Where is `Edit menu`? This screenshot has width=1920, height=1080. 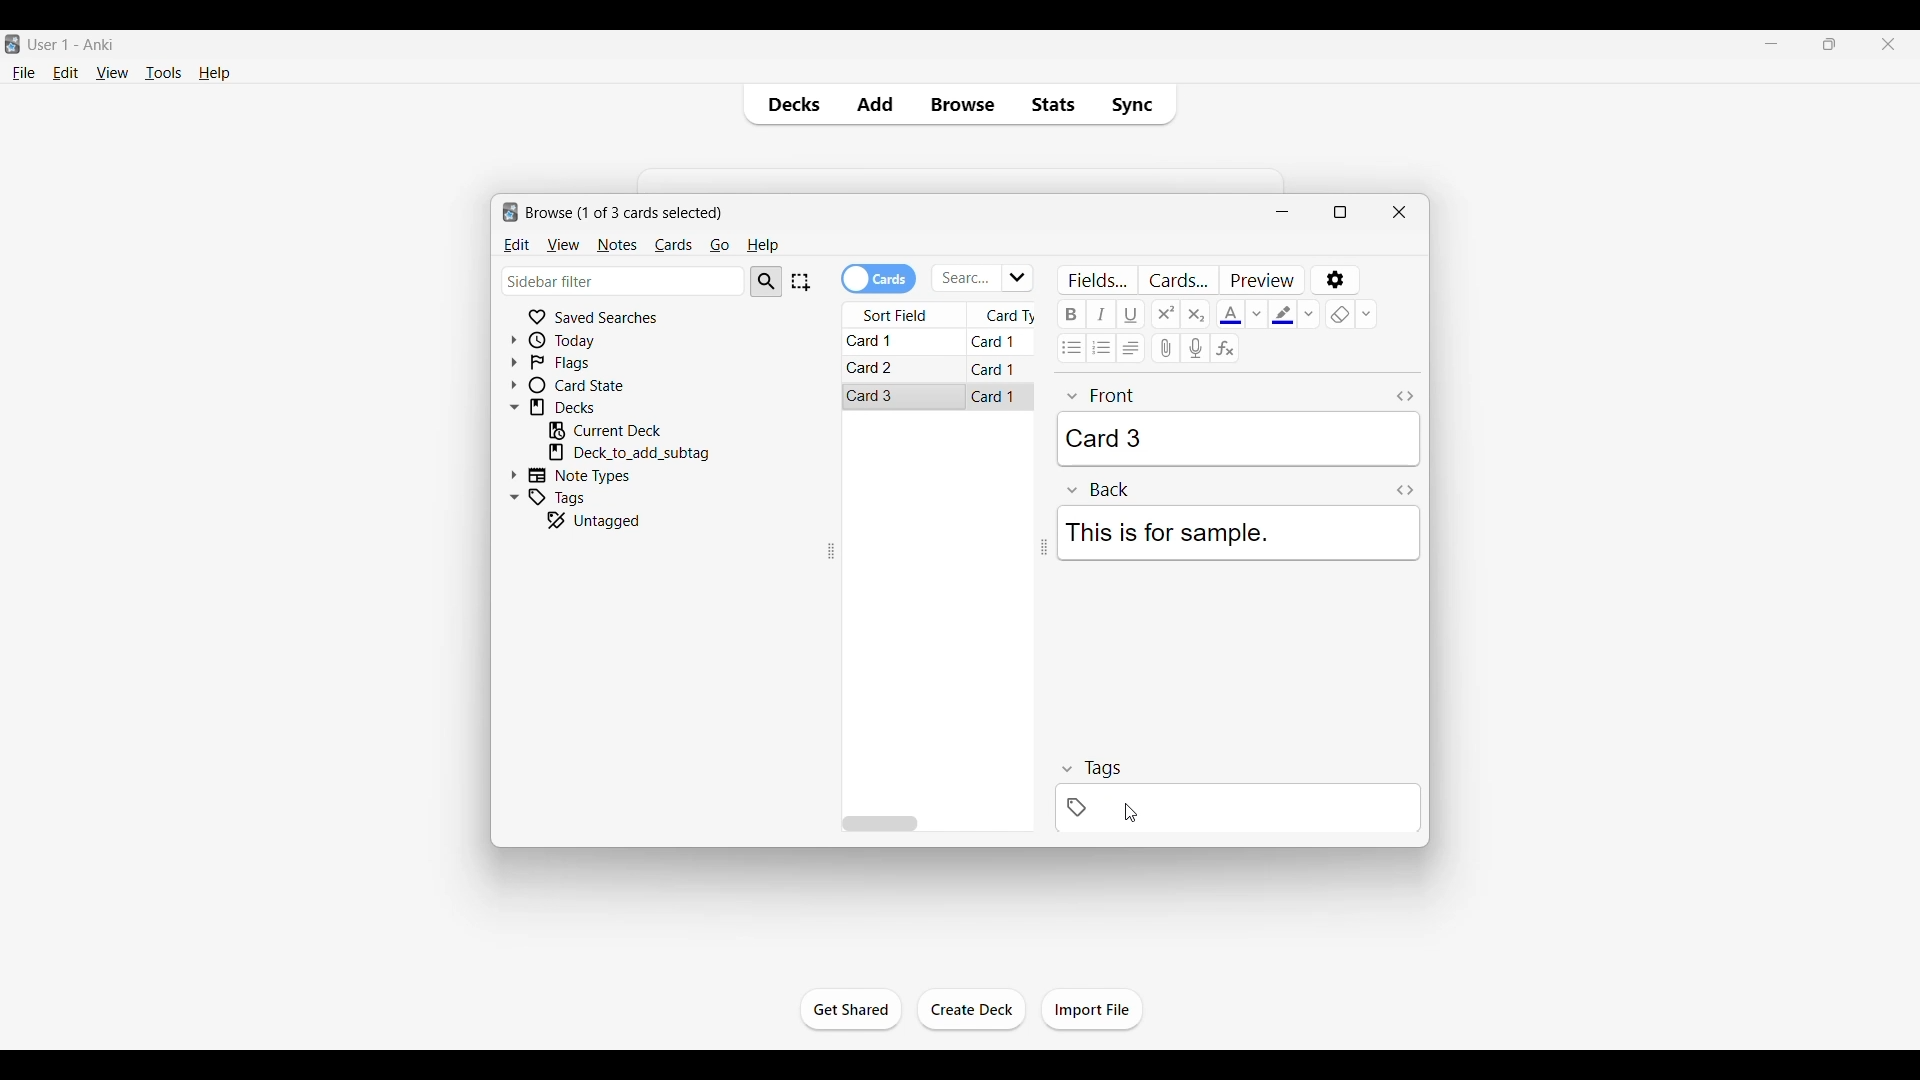
Edit menu is located at coordinates (517, 246).